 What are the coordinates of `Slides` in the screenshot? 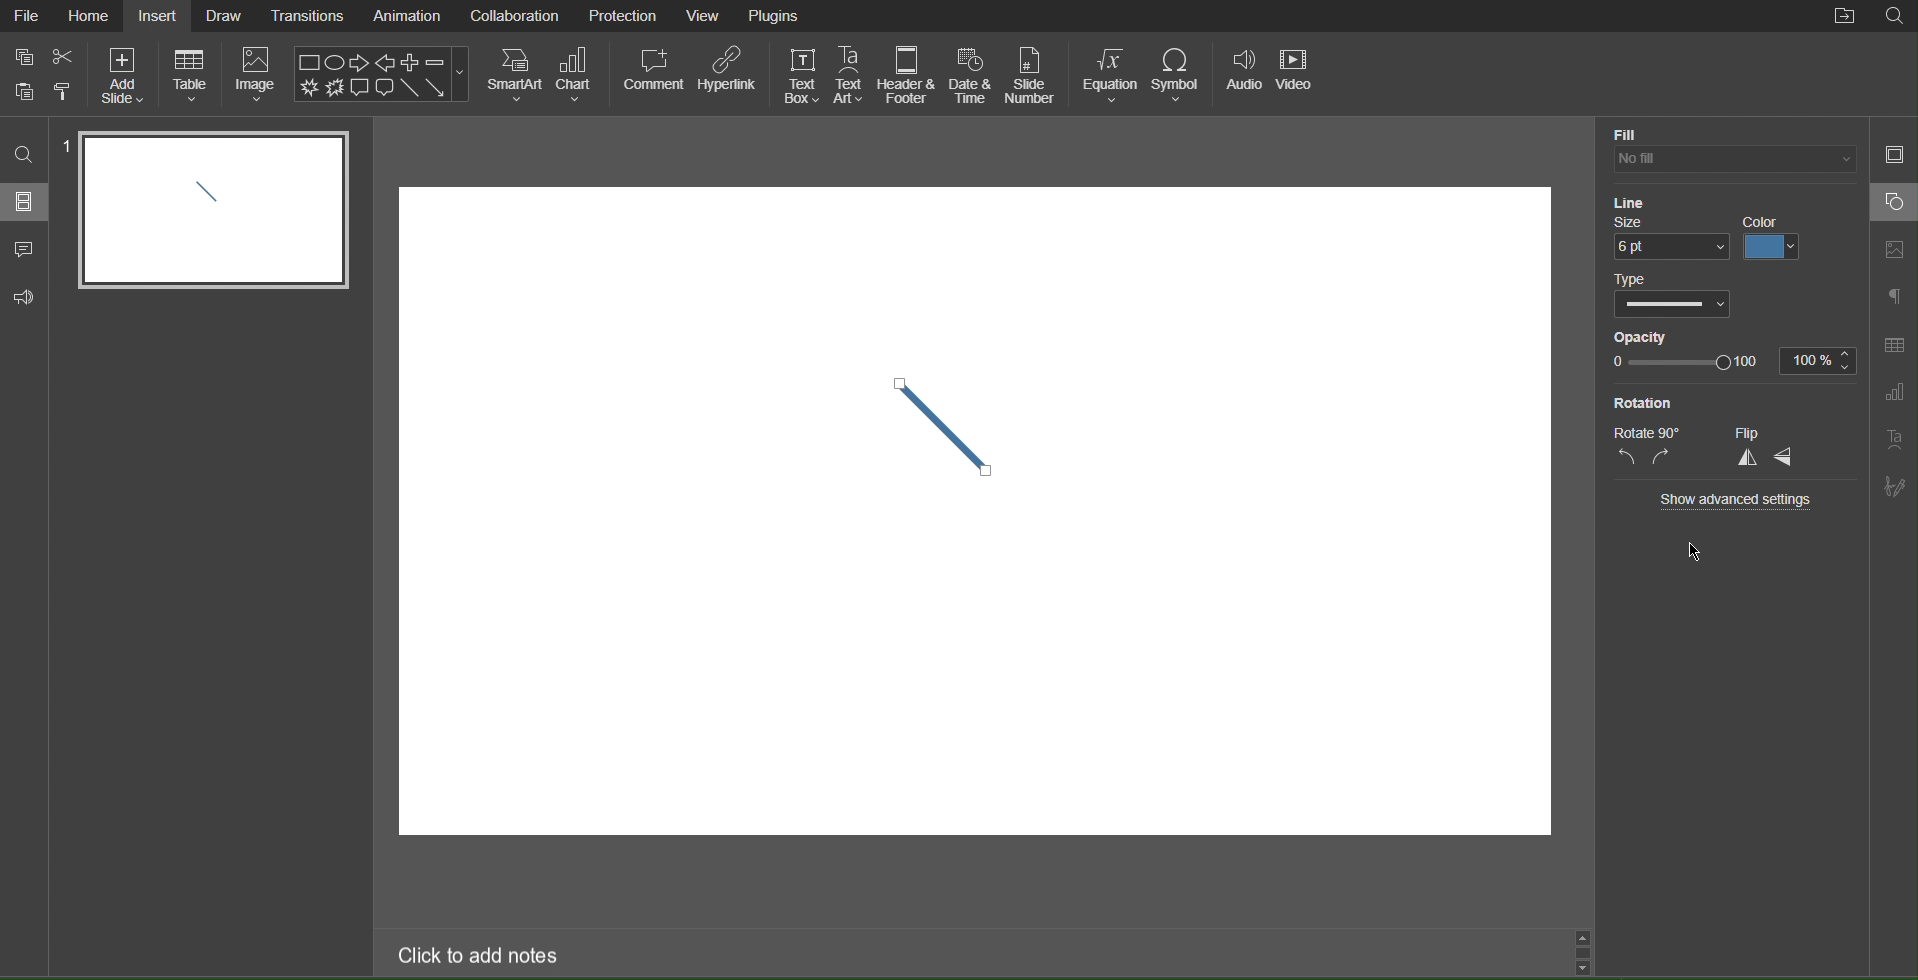 It's located at (26, 201).